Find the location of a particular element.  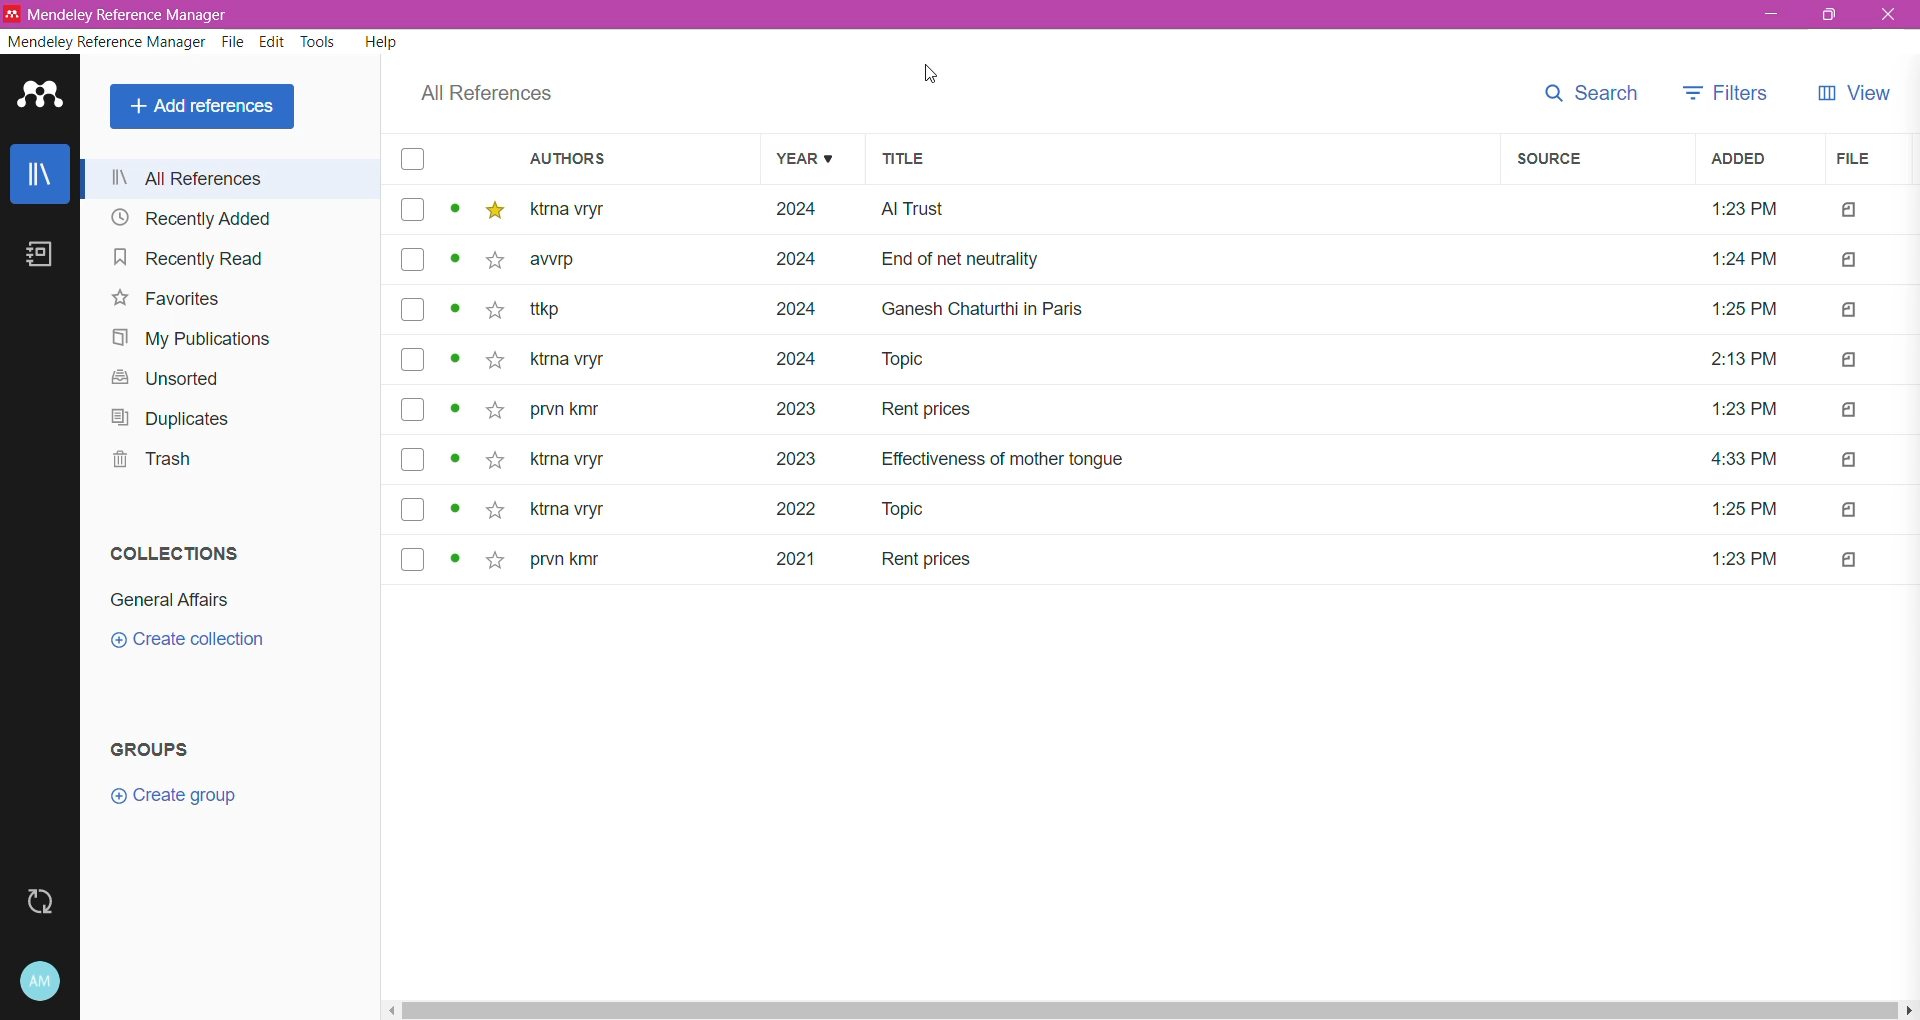

2021 is located at coordinates (797, 557).